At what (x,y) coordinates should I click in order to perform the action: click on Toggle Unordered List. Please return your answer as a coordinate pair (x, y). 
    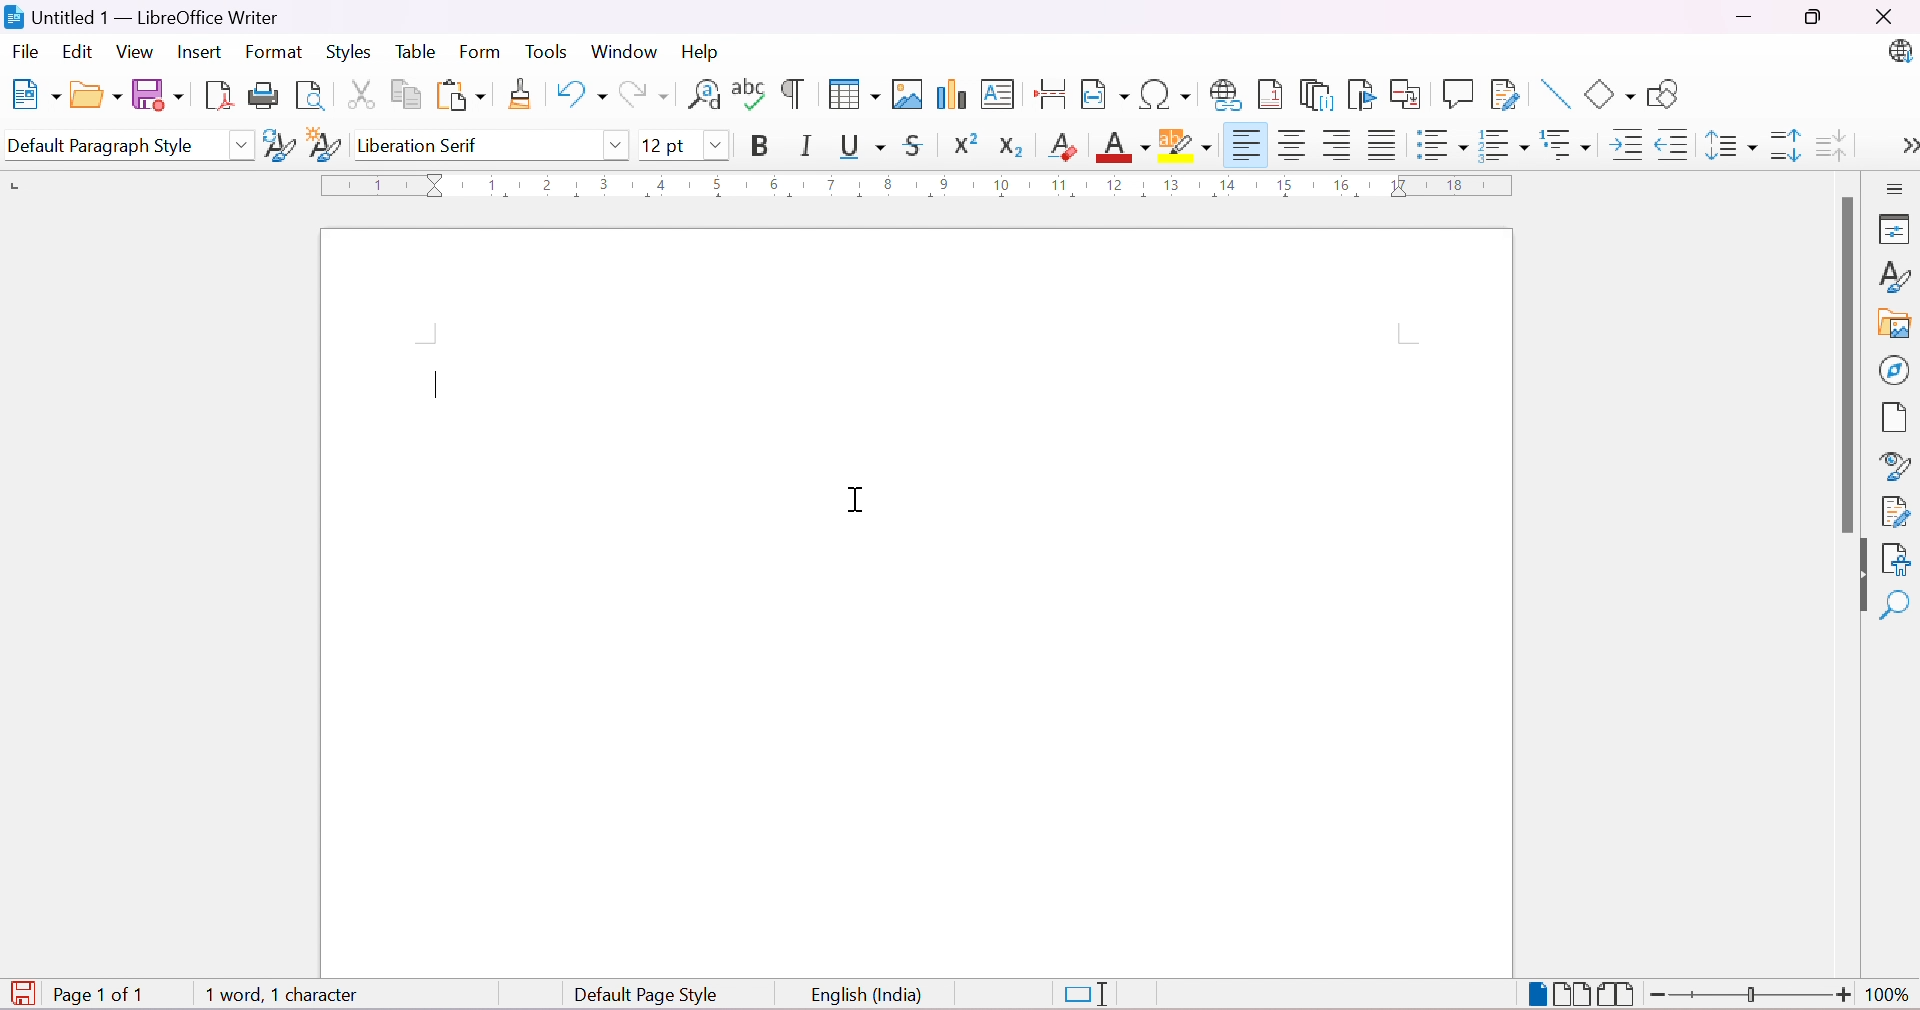
    Looking at the image, I should click on (1437, 144).